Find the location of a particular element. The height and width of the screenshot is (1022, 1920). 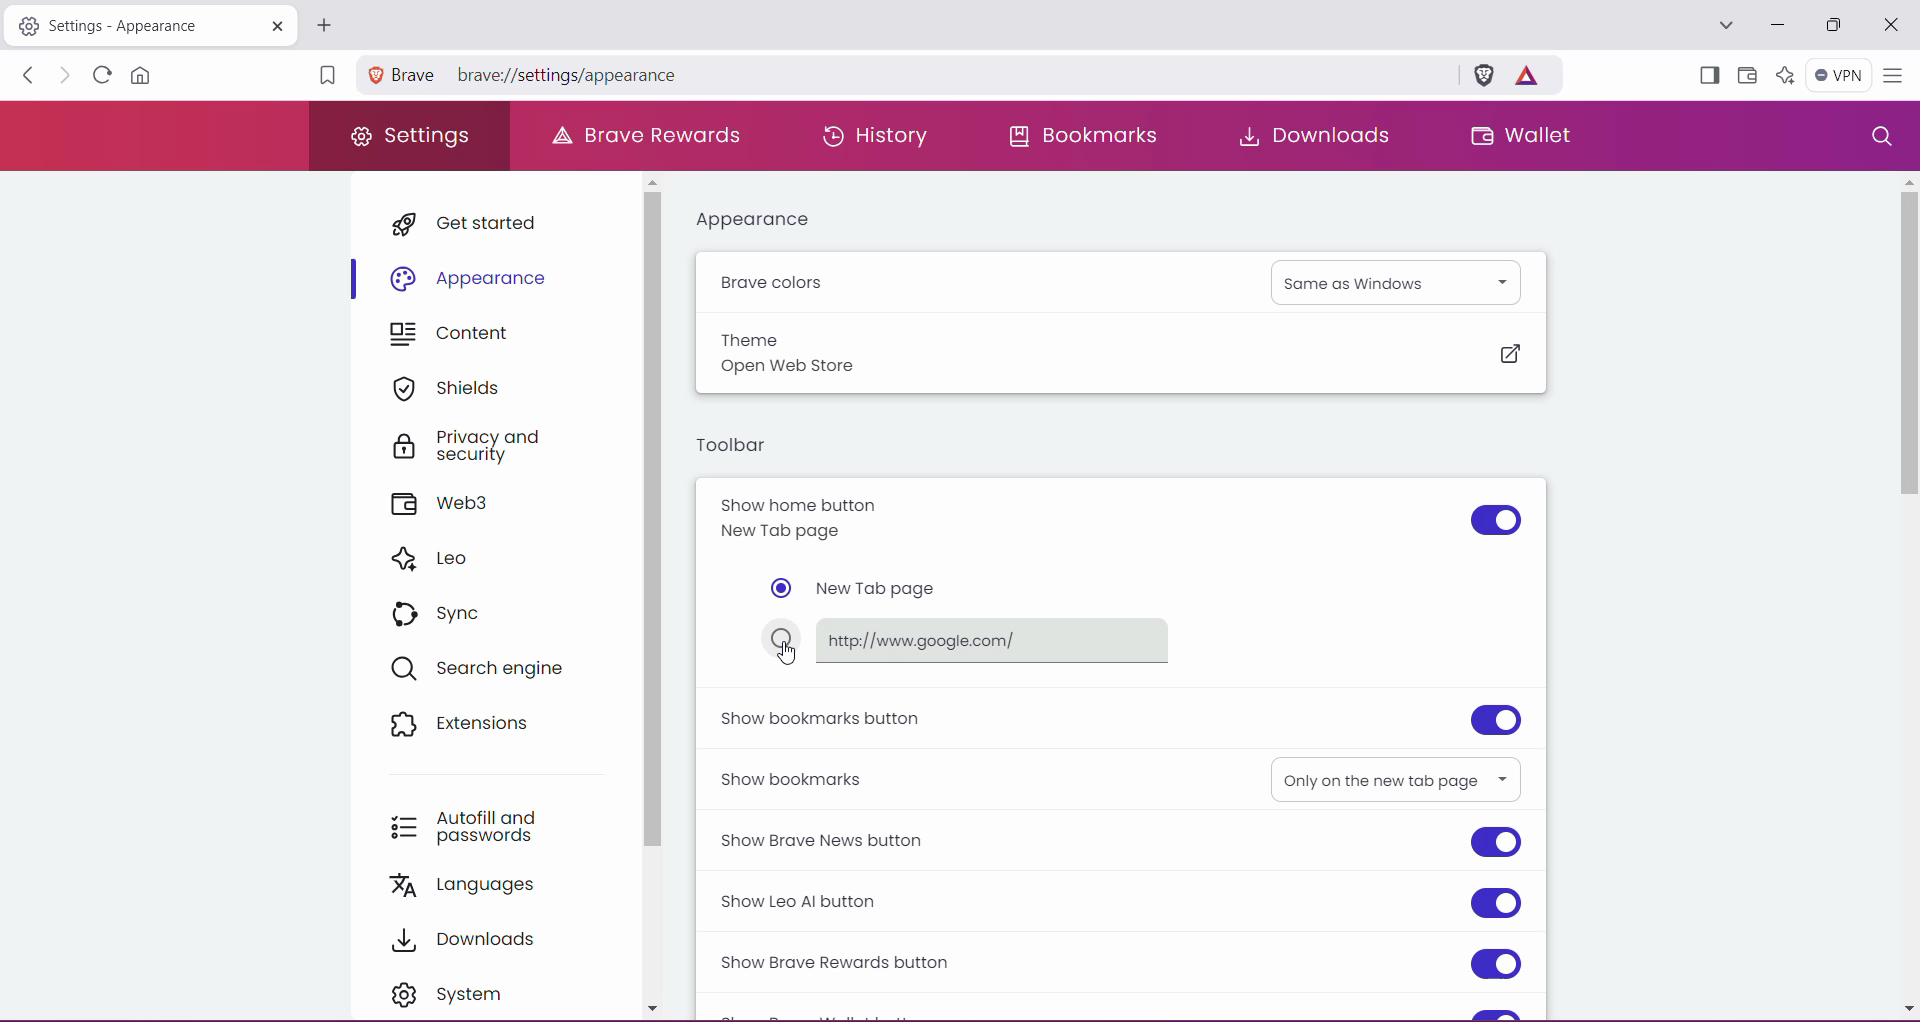

Languages is located at coordinates (475, 885).